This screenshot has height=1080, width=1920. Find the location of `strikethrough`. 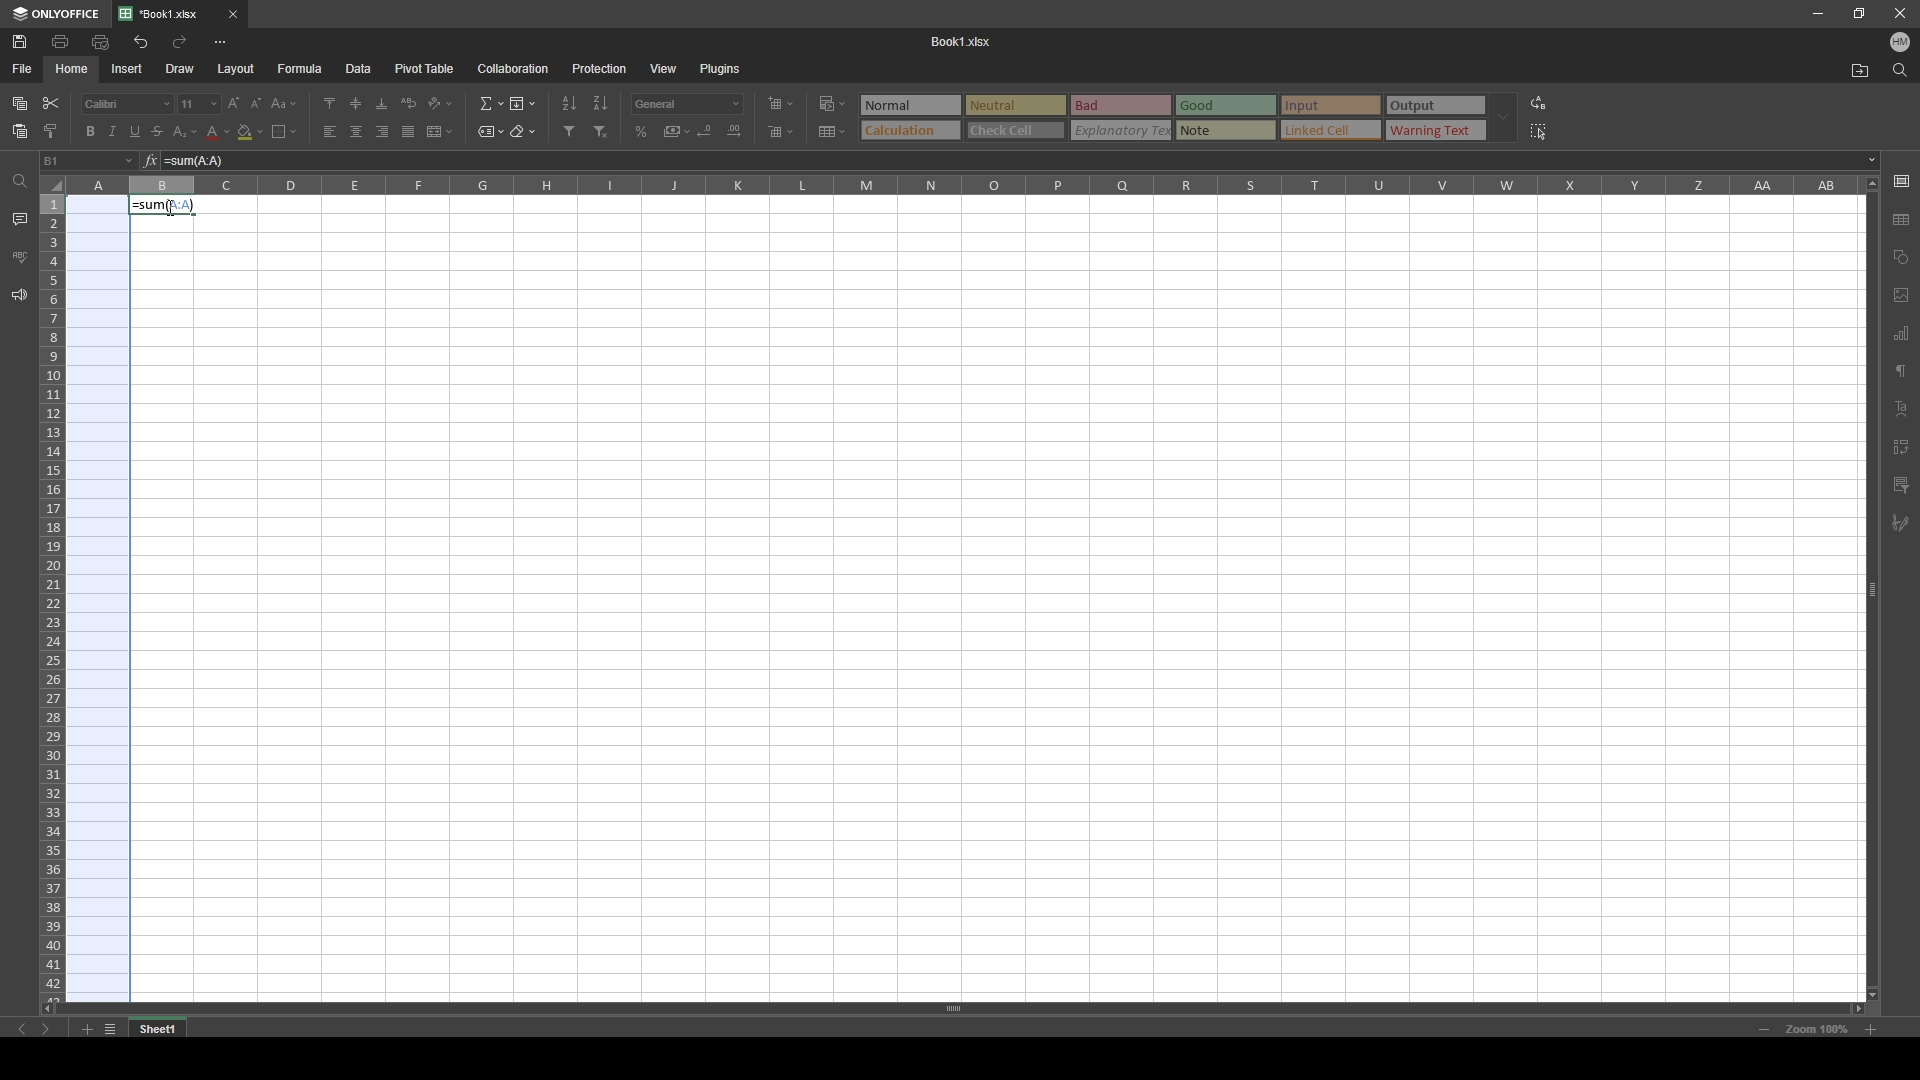

strikethrough is located at coordinates (158, 131).